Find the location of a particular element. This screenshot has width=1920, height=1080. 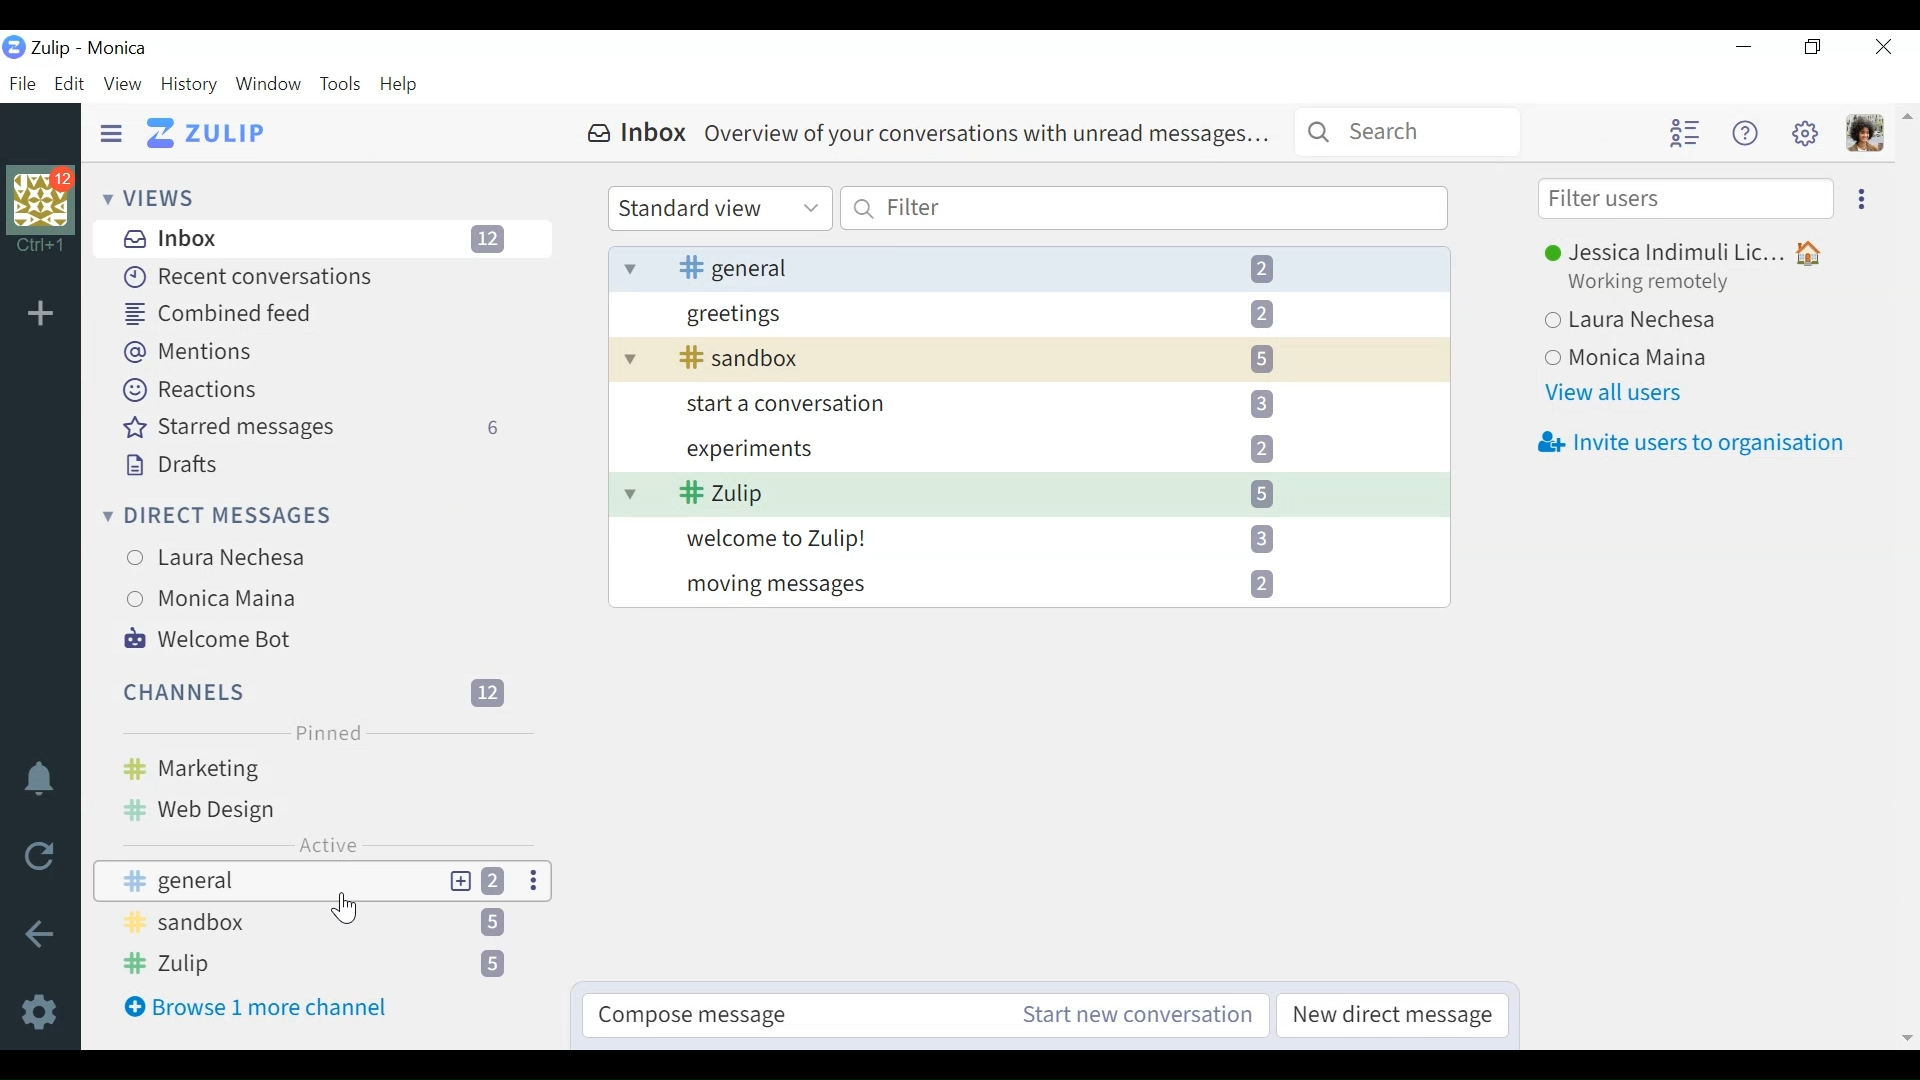

Drafts is located at coordinates (167, 466).